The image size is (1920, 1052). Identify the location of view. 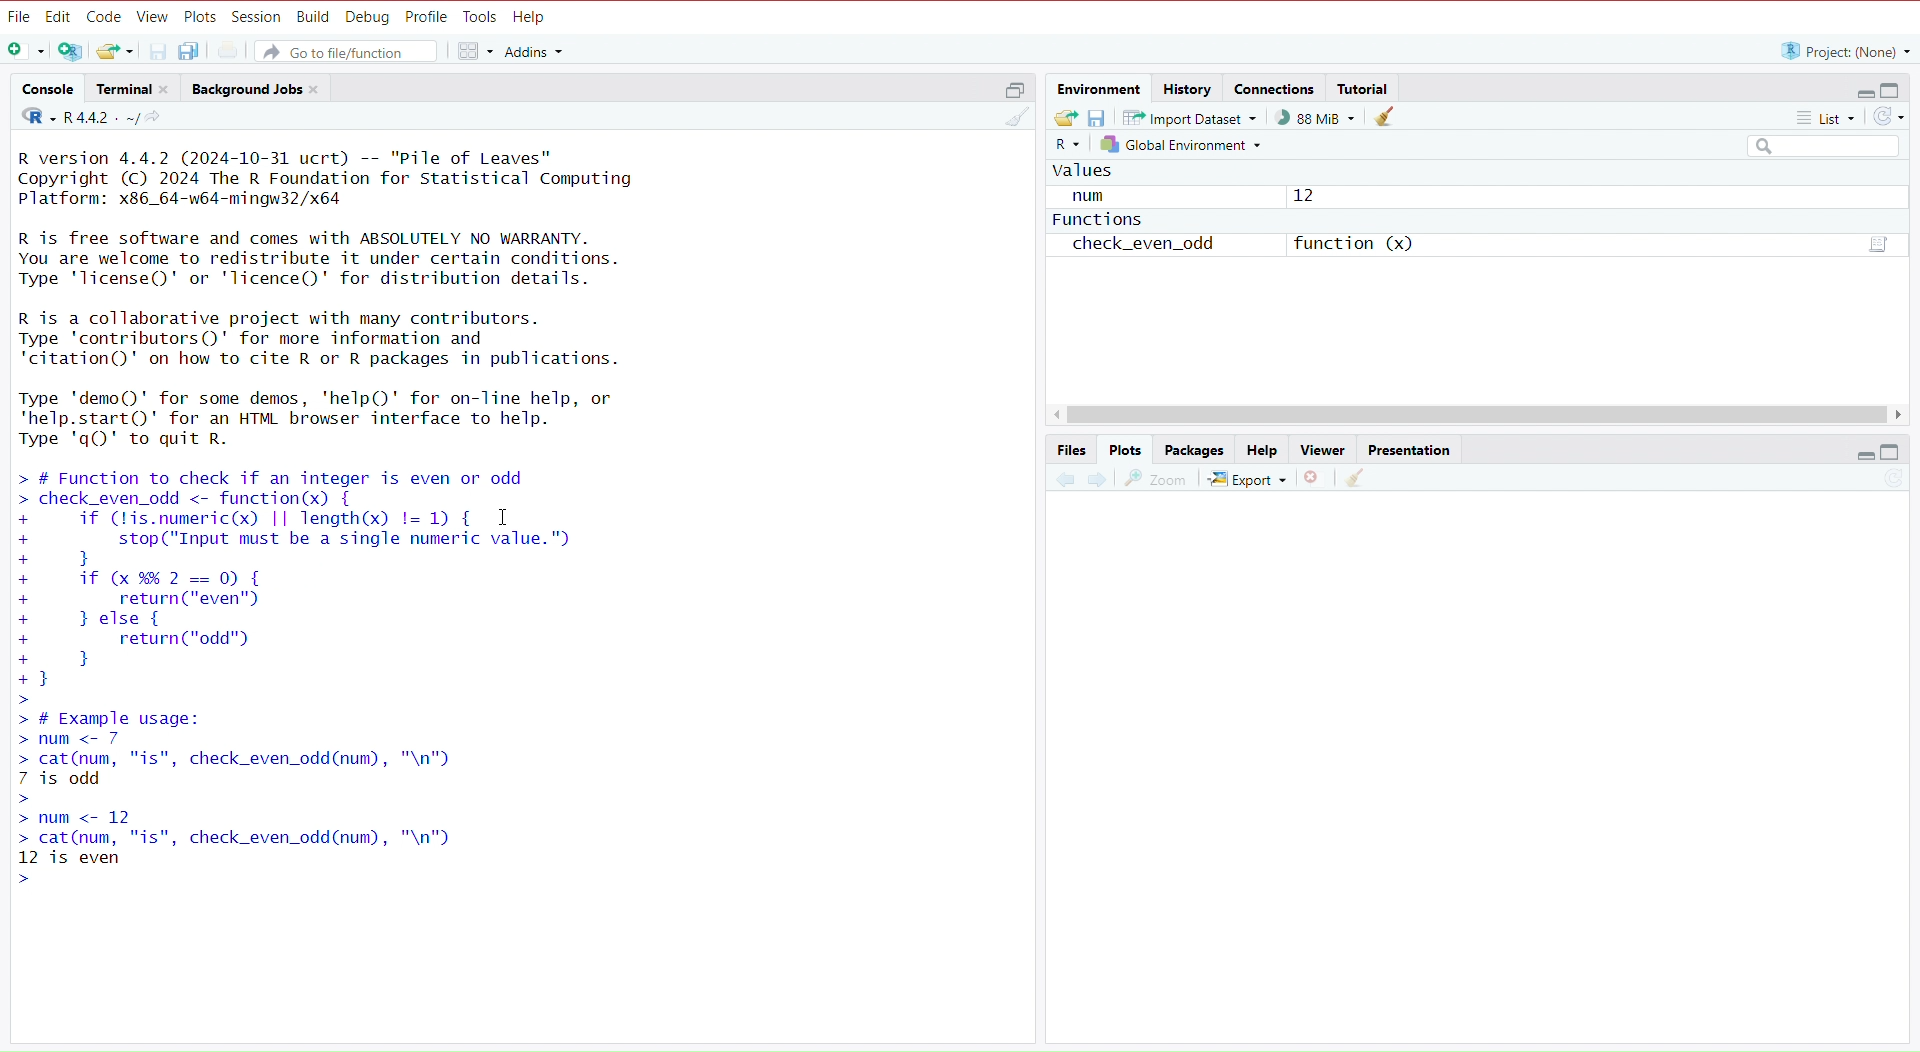
(153, 18).